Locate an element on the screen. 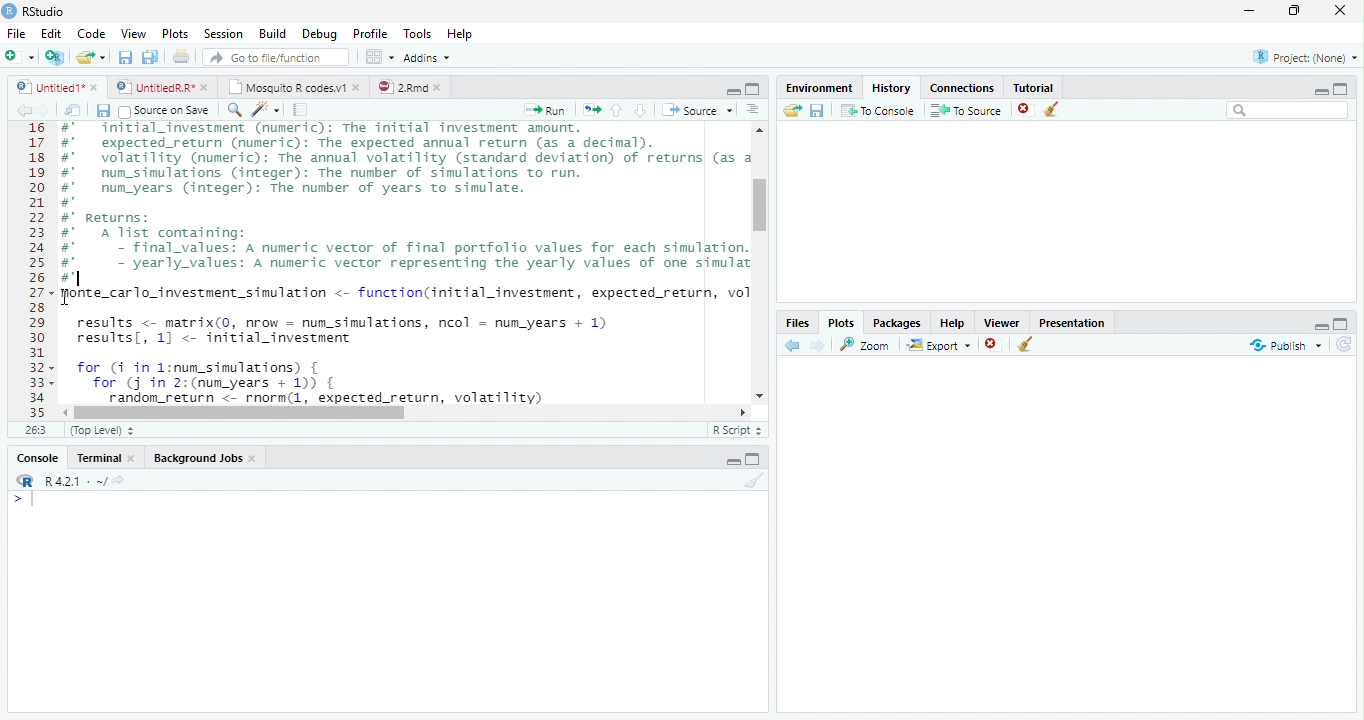 Image resolution: width=1364 pixels, height=720 pixels. Line Numbers is located at coordinates (35, 270).